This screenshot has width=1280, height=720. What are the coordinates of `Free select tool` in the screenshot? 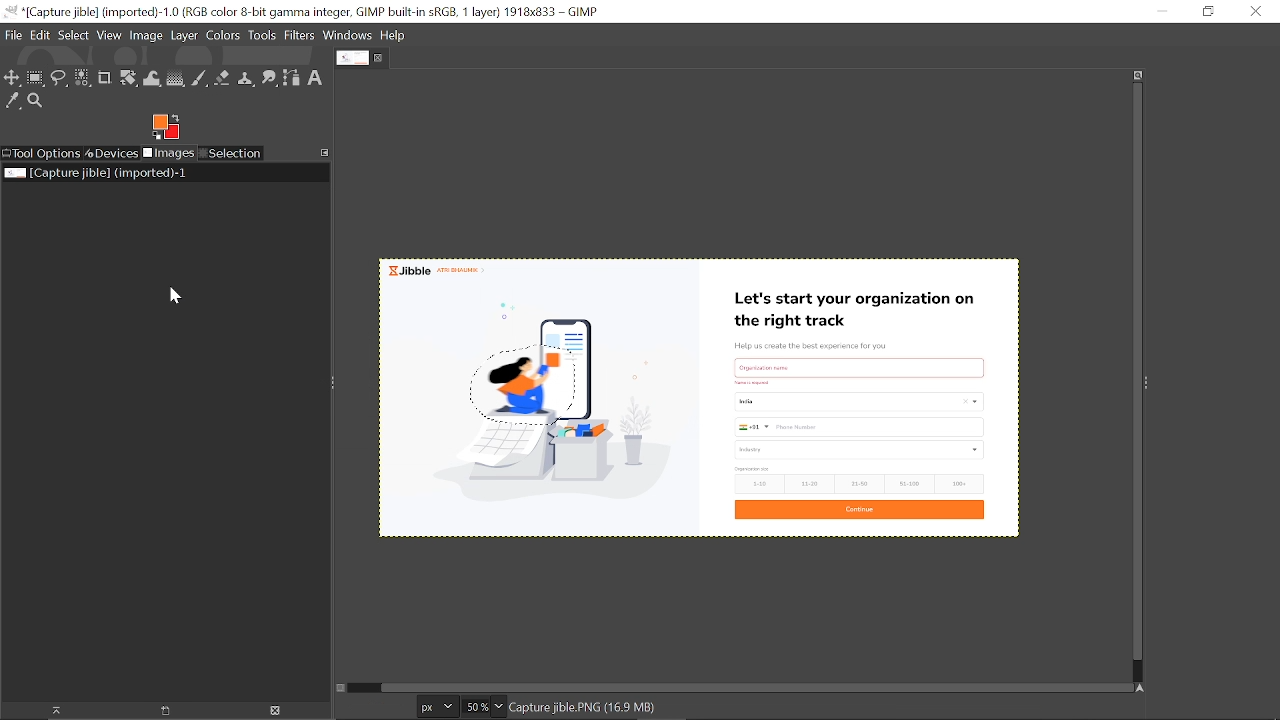 It's located at (58, 78).